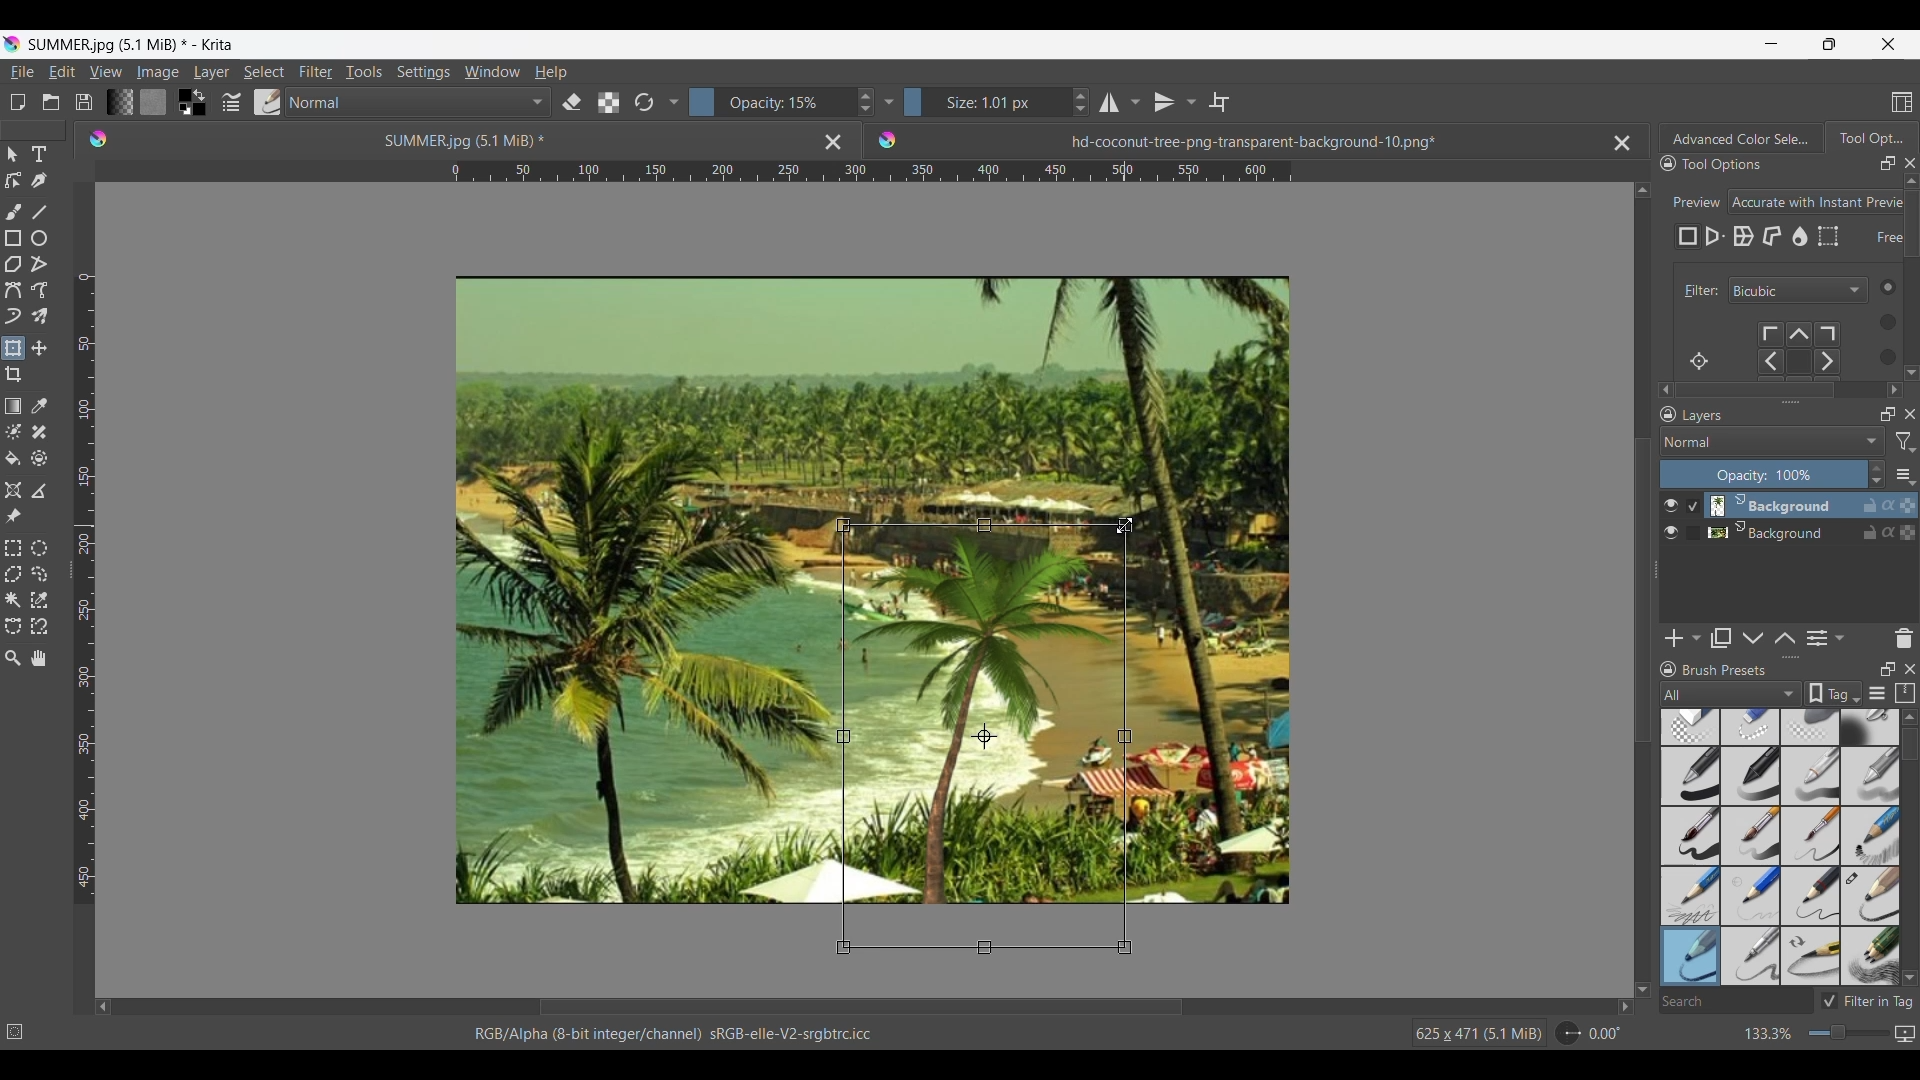  Describe the element at coordinates (13, 180) in the screenshot. I see `Edit shapes tool` at that location.